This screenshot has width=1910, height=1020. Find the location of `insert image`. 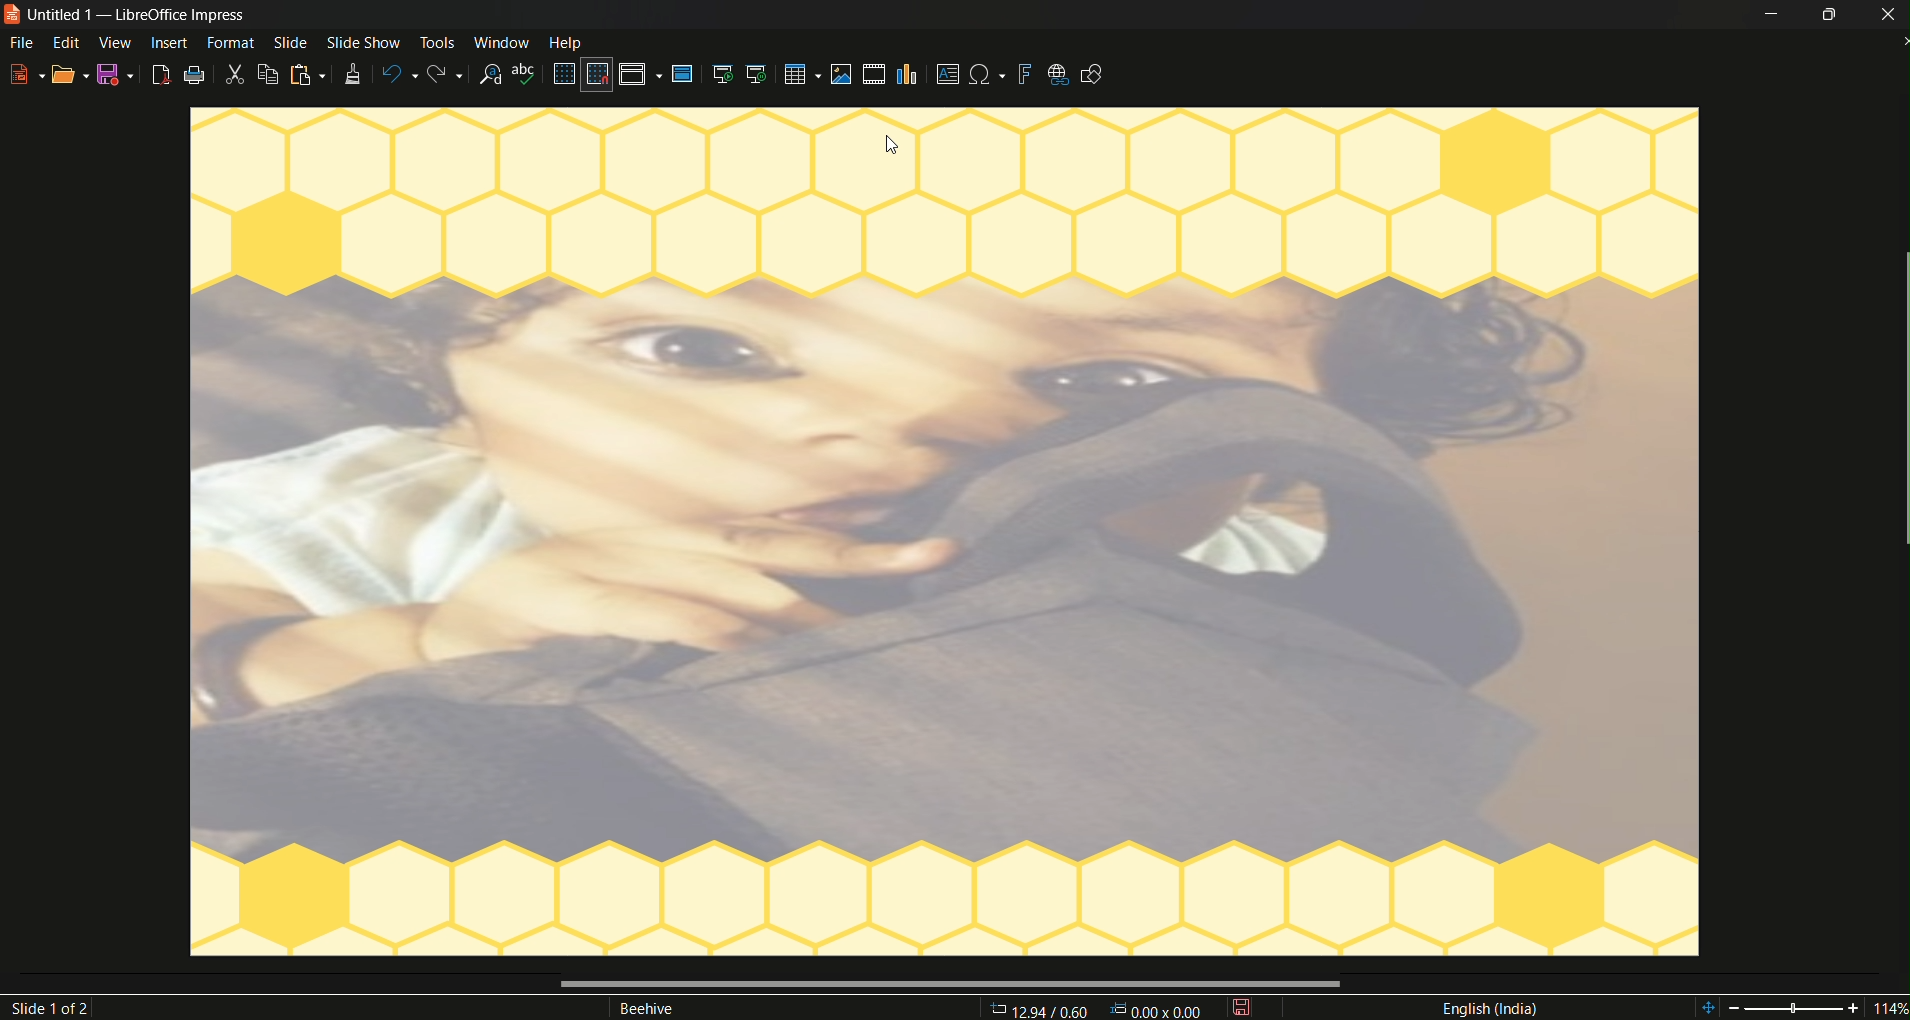

insert image is located at coordinates (841, 76).